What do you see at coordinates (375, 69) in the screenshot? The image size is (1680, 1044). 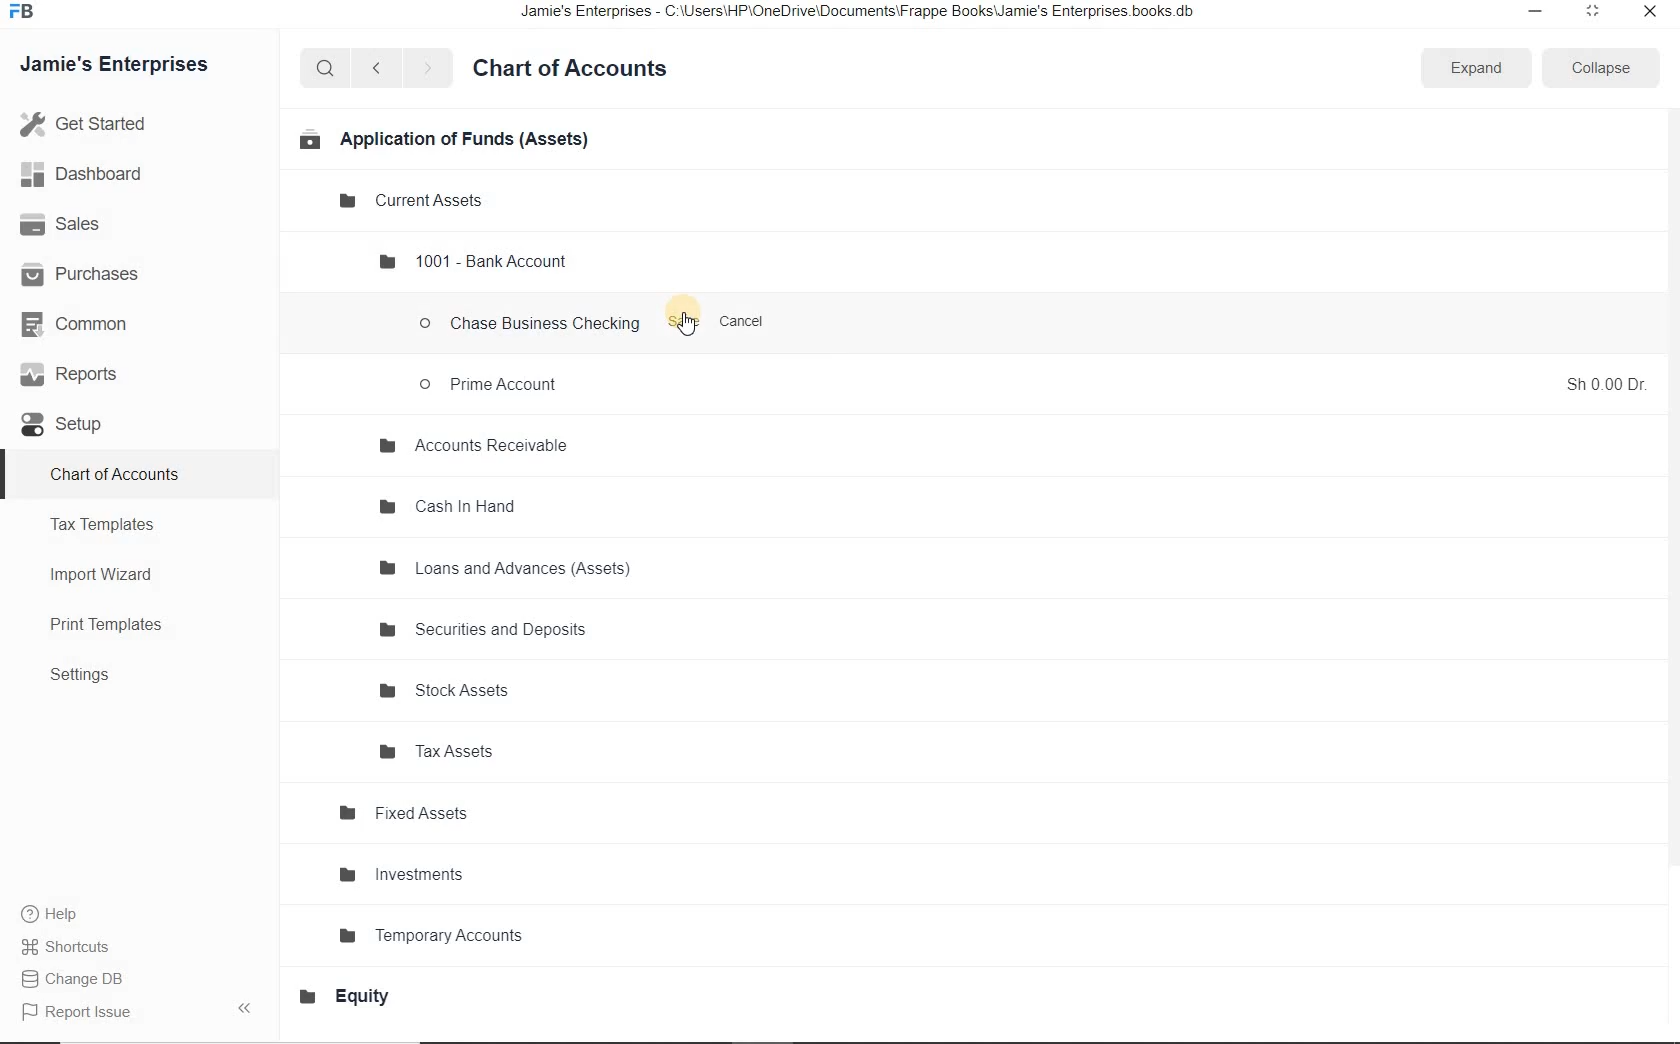 I see `backward` at bounding box center [375, 69].